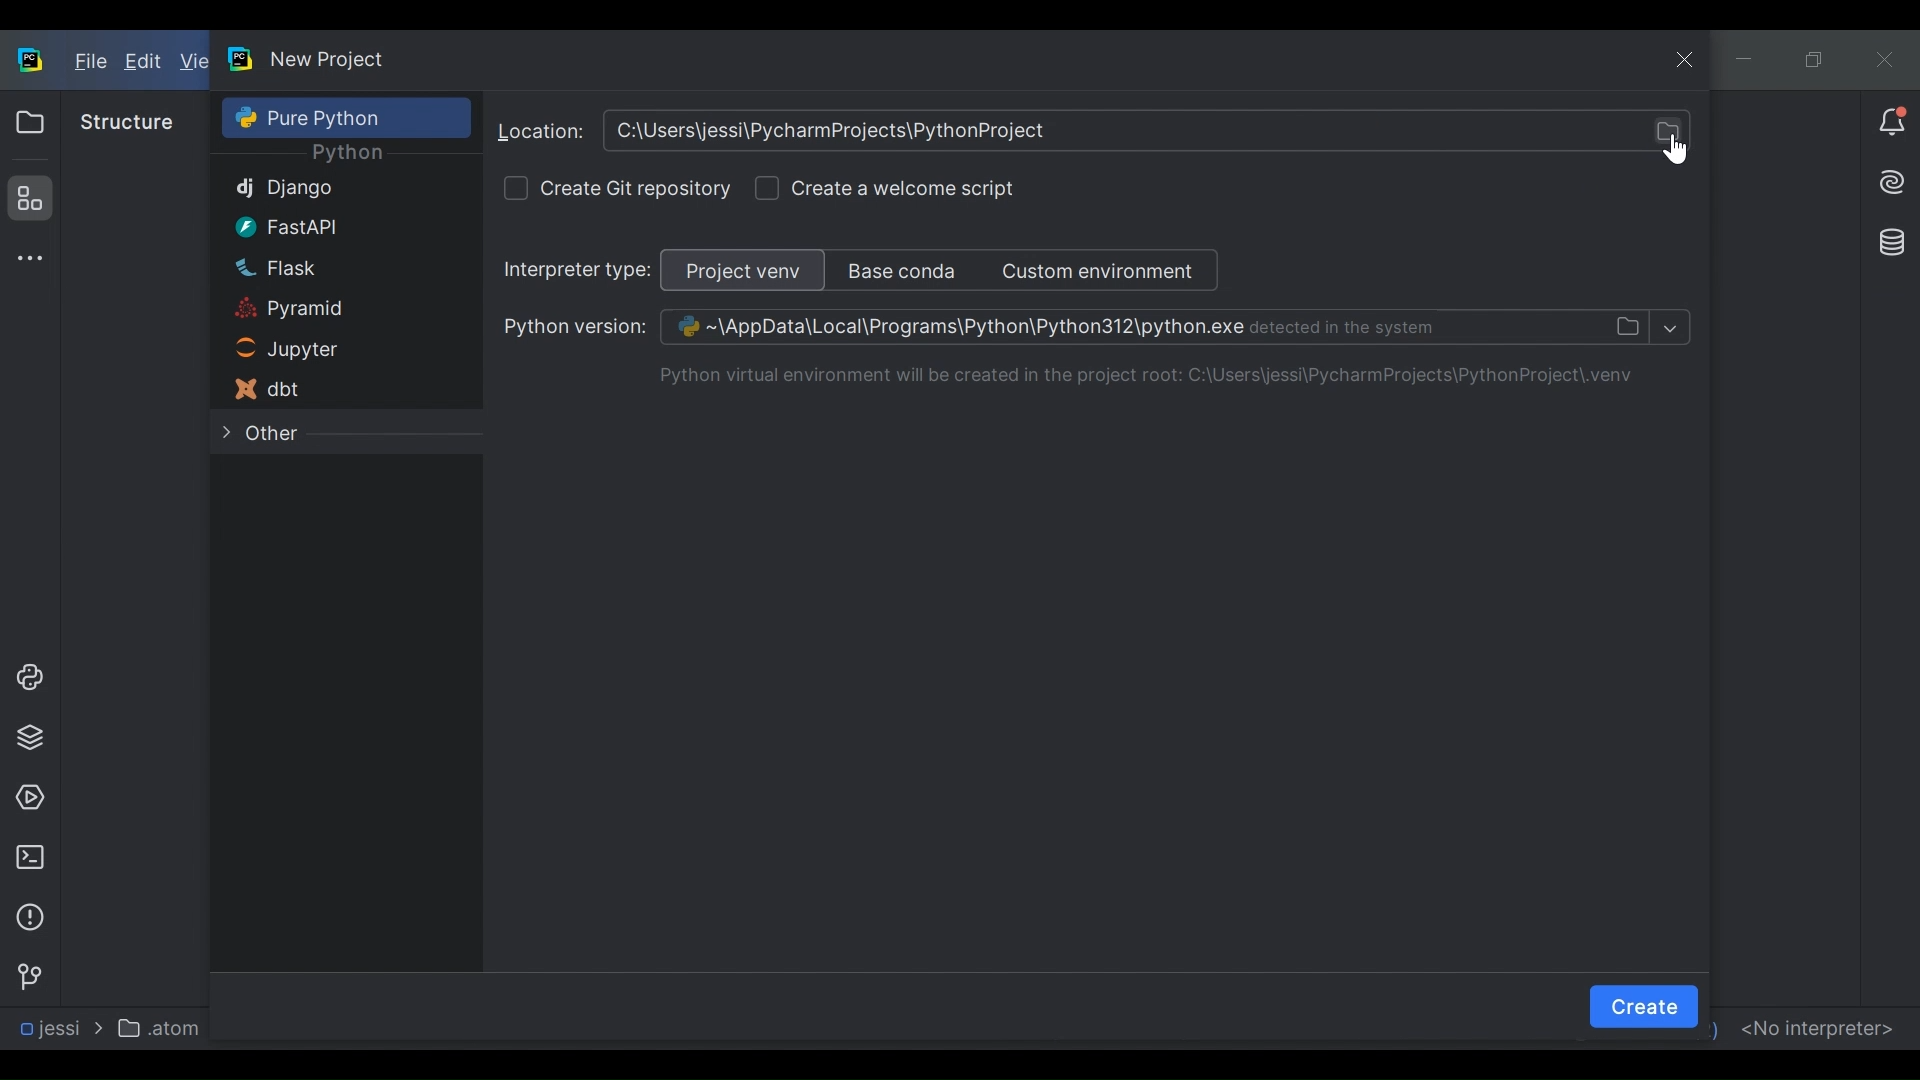 This screenshot has height=1080, width=1920. What do you see at coordinates (28, 975) in the screenshot?
I see `Version Control` at bounding box center [28, 975].